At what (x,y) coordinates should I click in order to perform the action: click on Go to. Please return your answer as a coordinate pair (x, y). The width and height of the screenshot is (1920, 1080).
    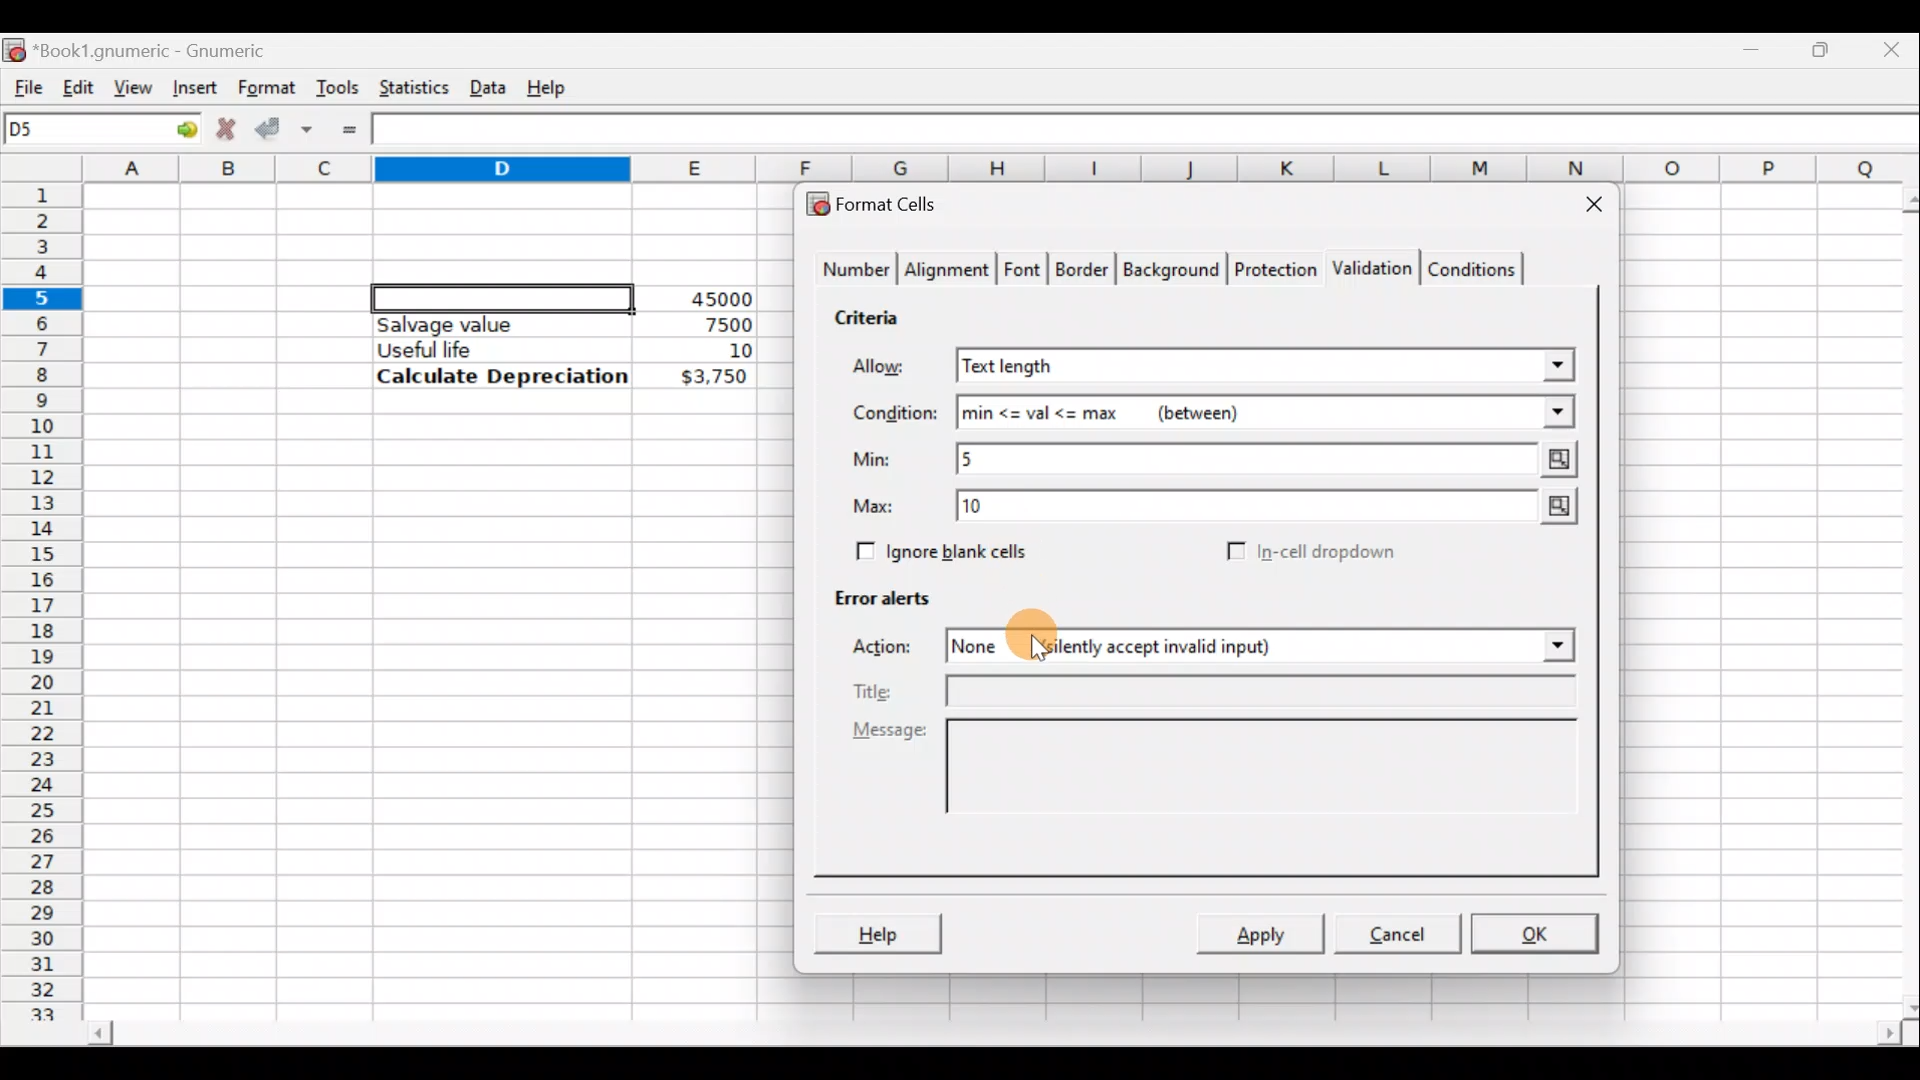
    Looking at the image, I should click on (179, 130).